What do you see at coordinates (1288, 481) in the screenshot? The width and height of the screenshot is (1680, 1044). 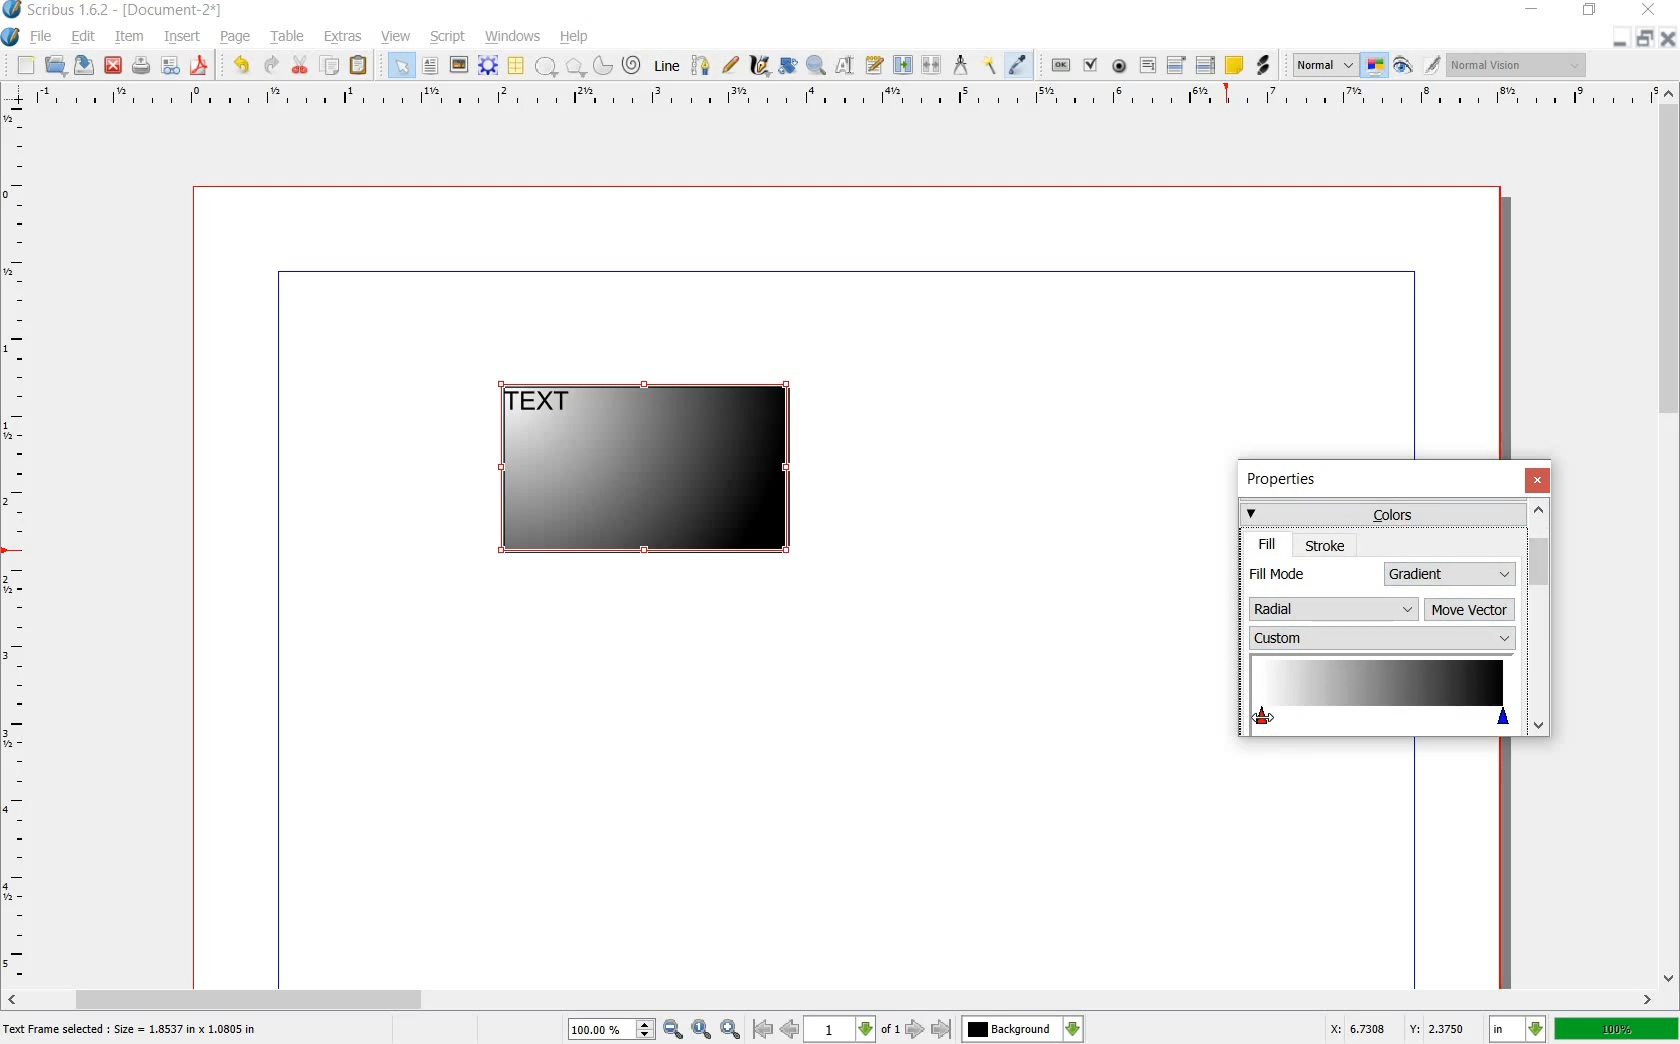 I see `properties` at bounding box center [1288, 481].